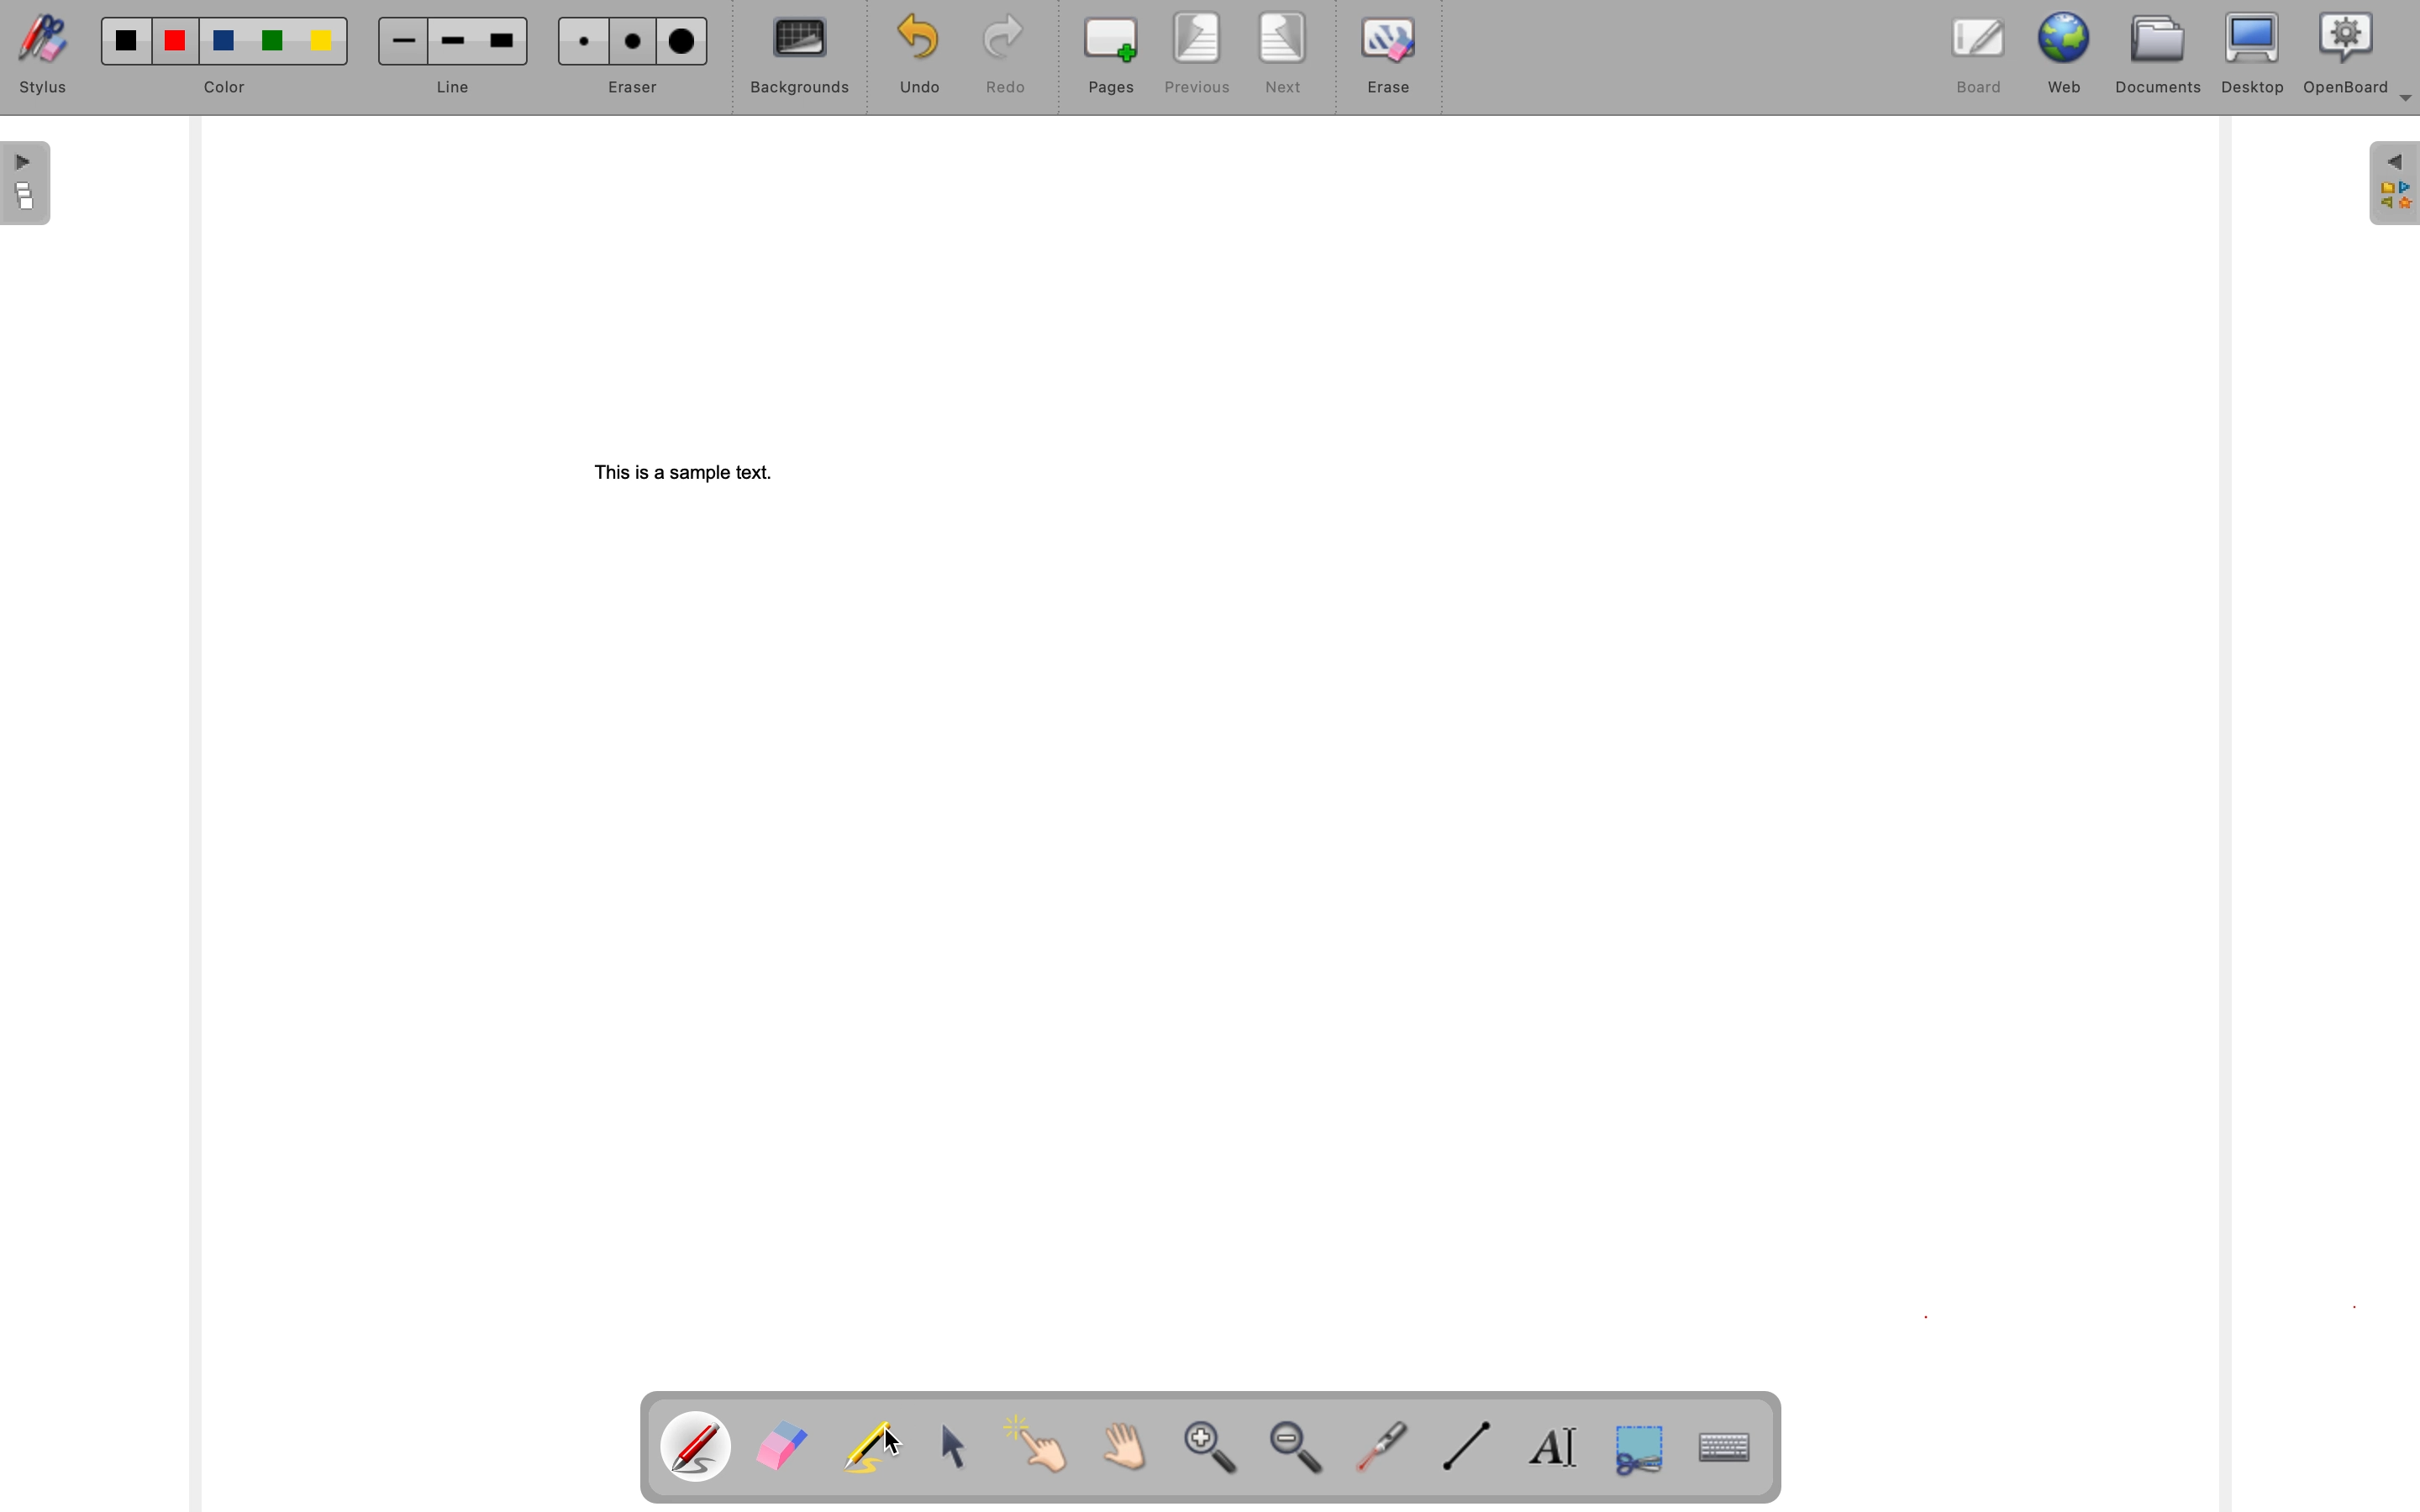 This screenshot has width=2420, height=1512. What do you see at coordinates (175, 42) in the screenshot?
I see `Color 2` at bounding box center [175, 42].